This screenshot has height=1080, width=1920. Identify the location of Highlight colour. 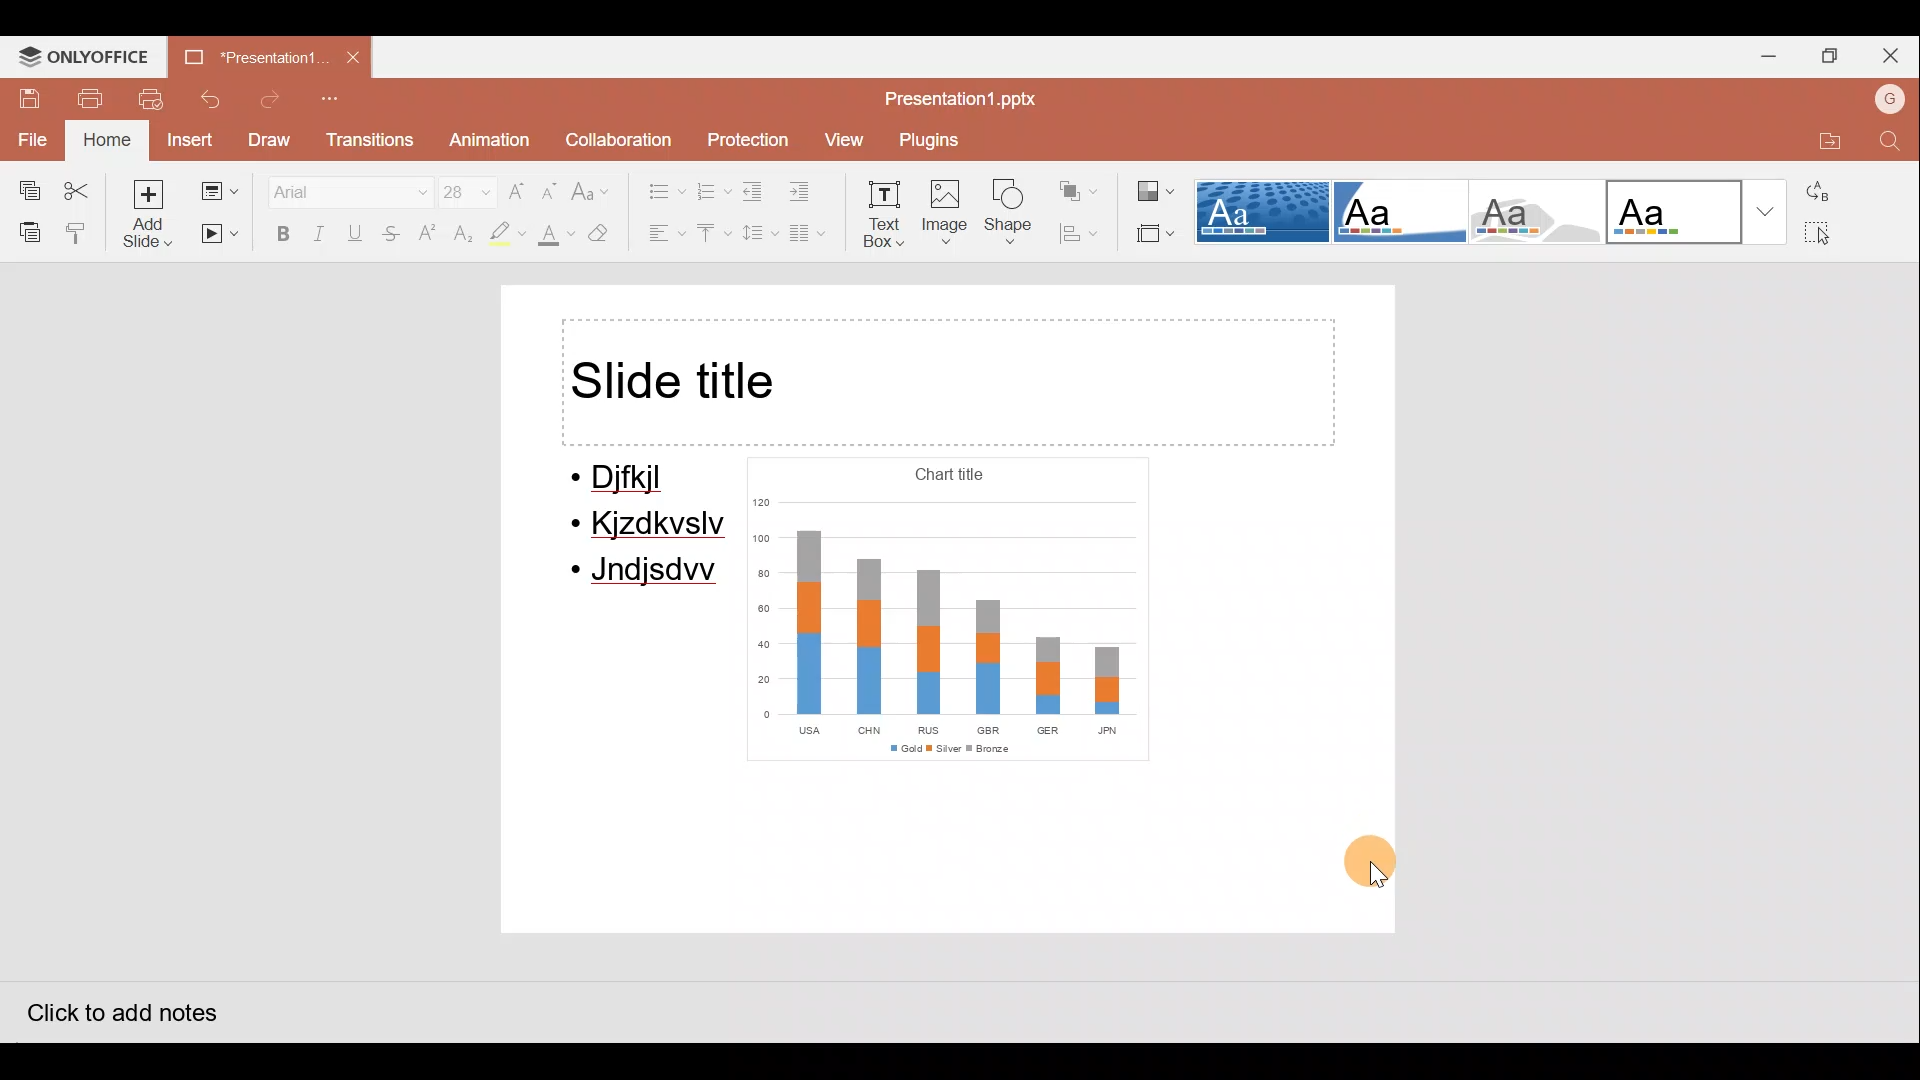
(506, 235).